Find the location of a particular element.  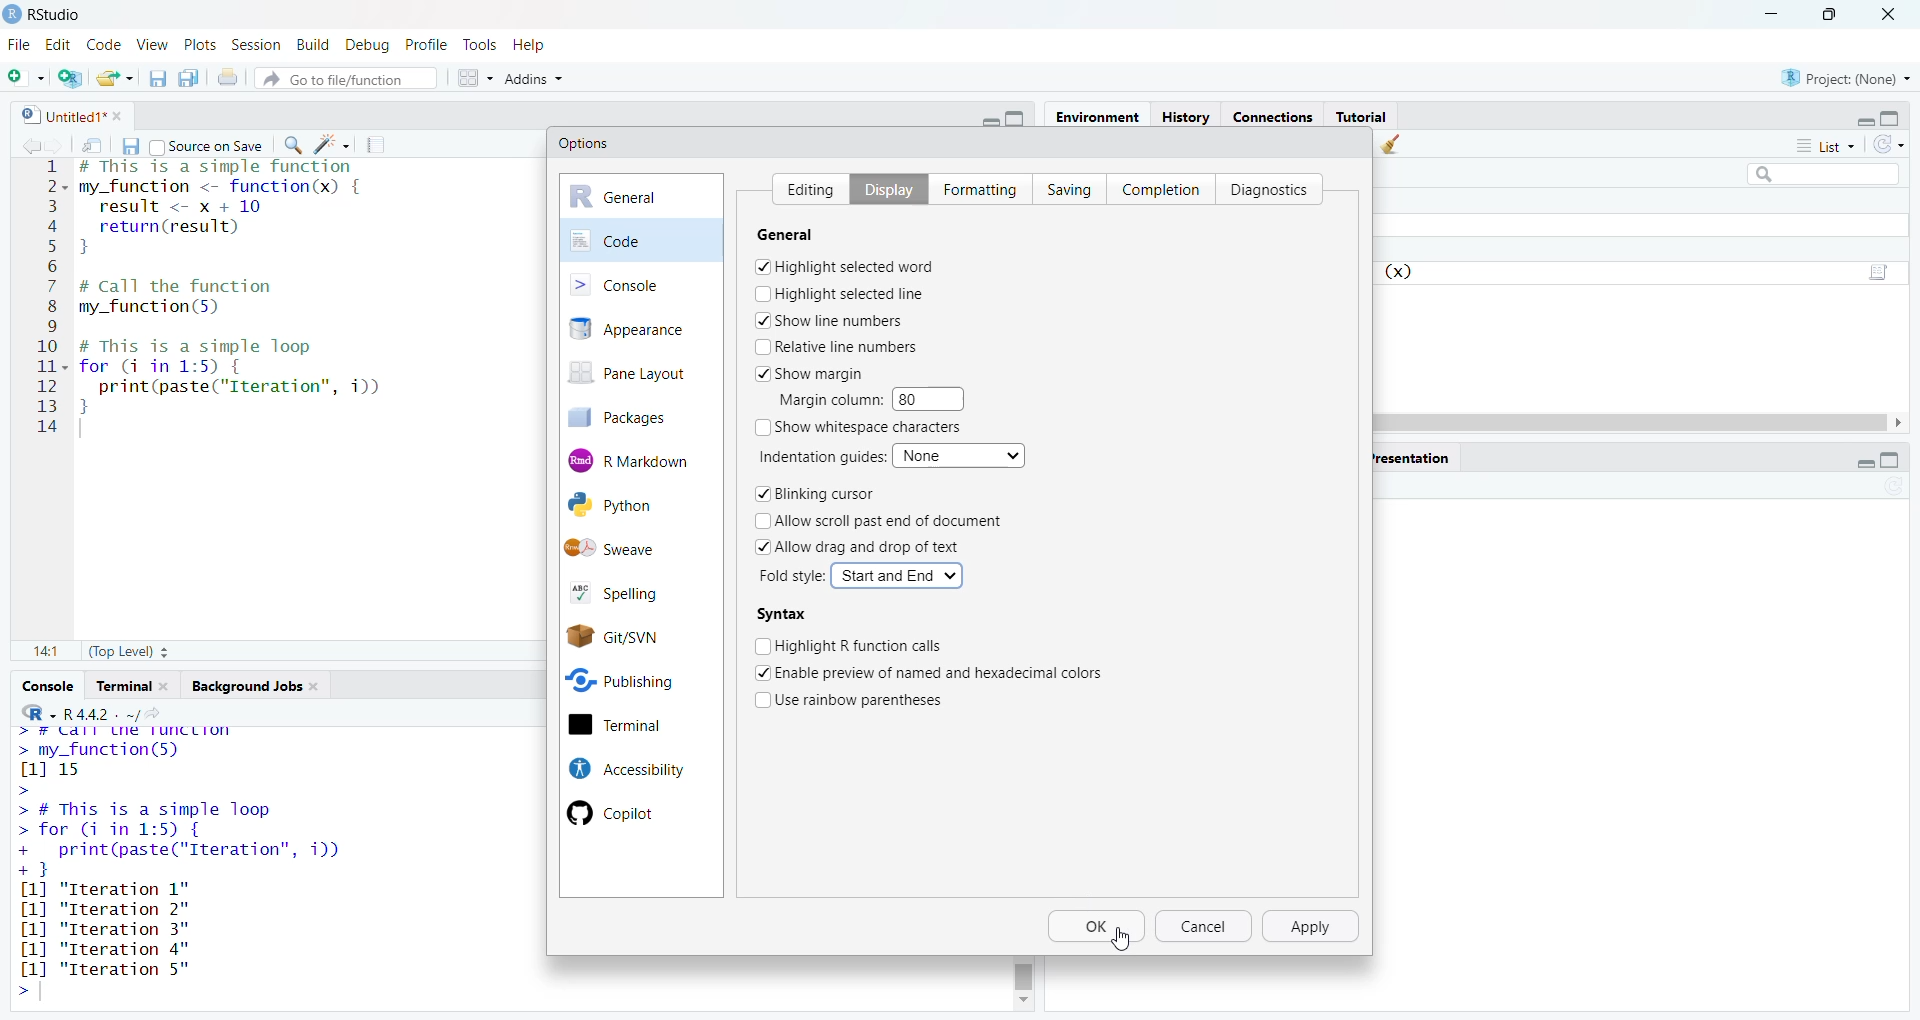

Sweave is located at coordinates (642, 547).